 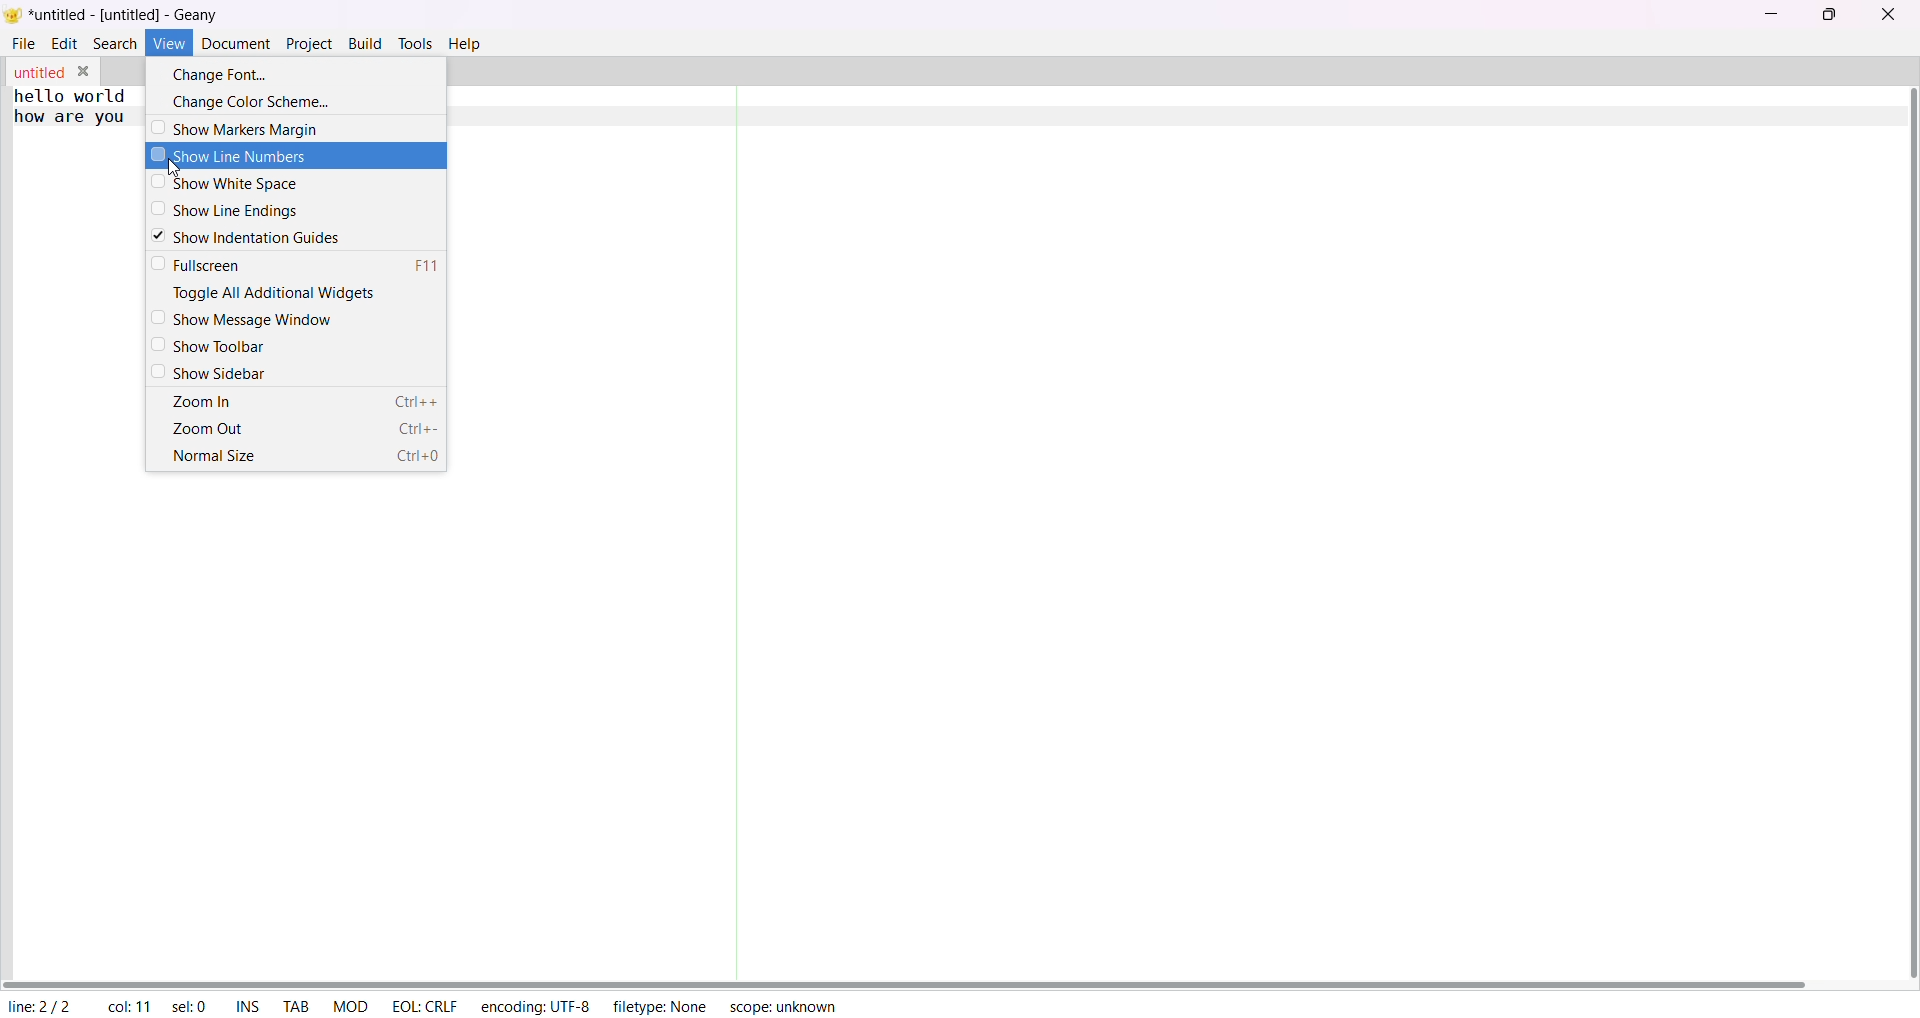 What do you see at coordinates (247, 1006) in the screenshot?
I see `ins` at bounding box center [247, 1006].